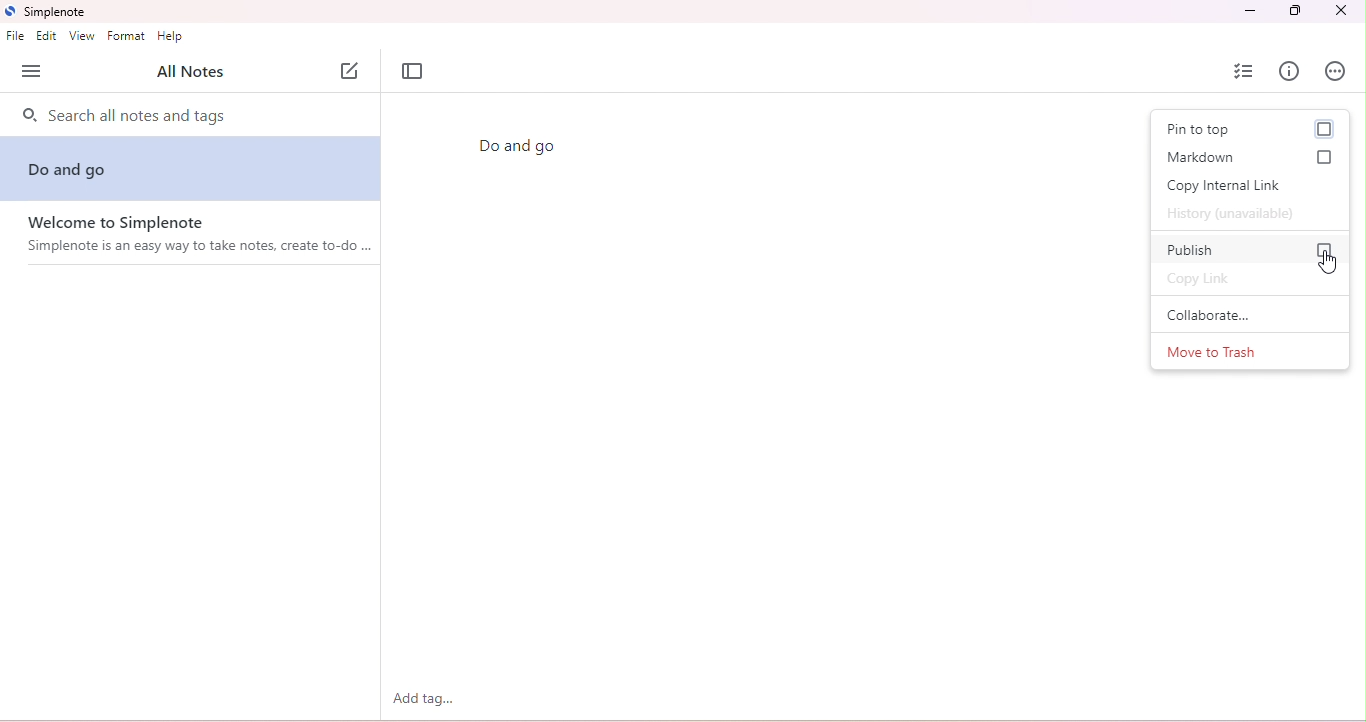 This screenshot has height=722, width=1366. Describe the element at coordinates (82, 36) in the screenshot. I see `view` at that location.